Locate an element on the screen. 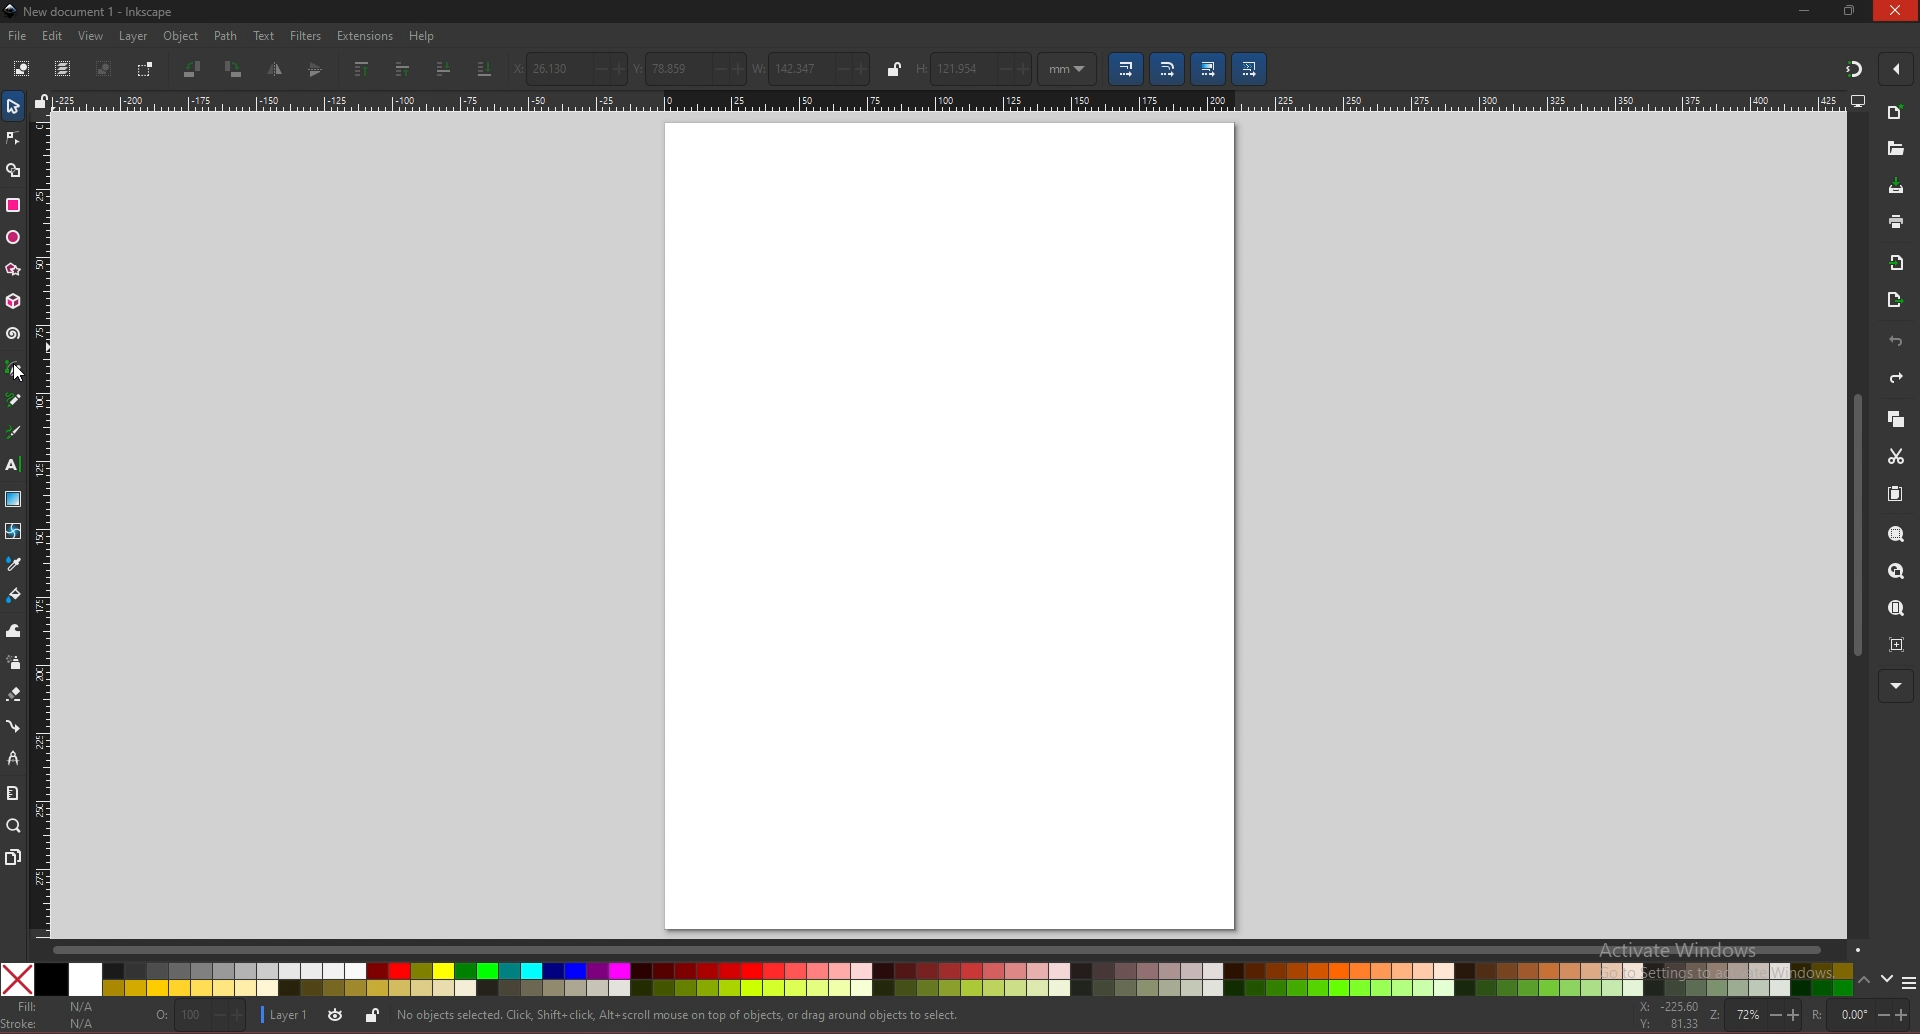 The width and height of the screenshot is (1920, 1034). raise selection one step is located at coordinates (403, 68).